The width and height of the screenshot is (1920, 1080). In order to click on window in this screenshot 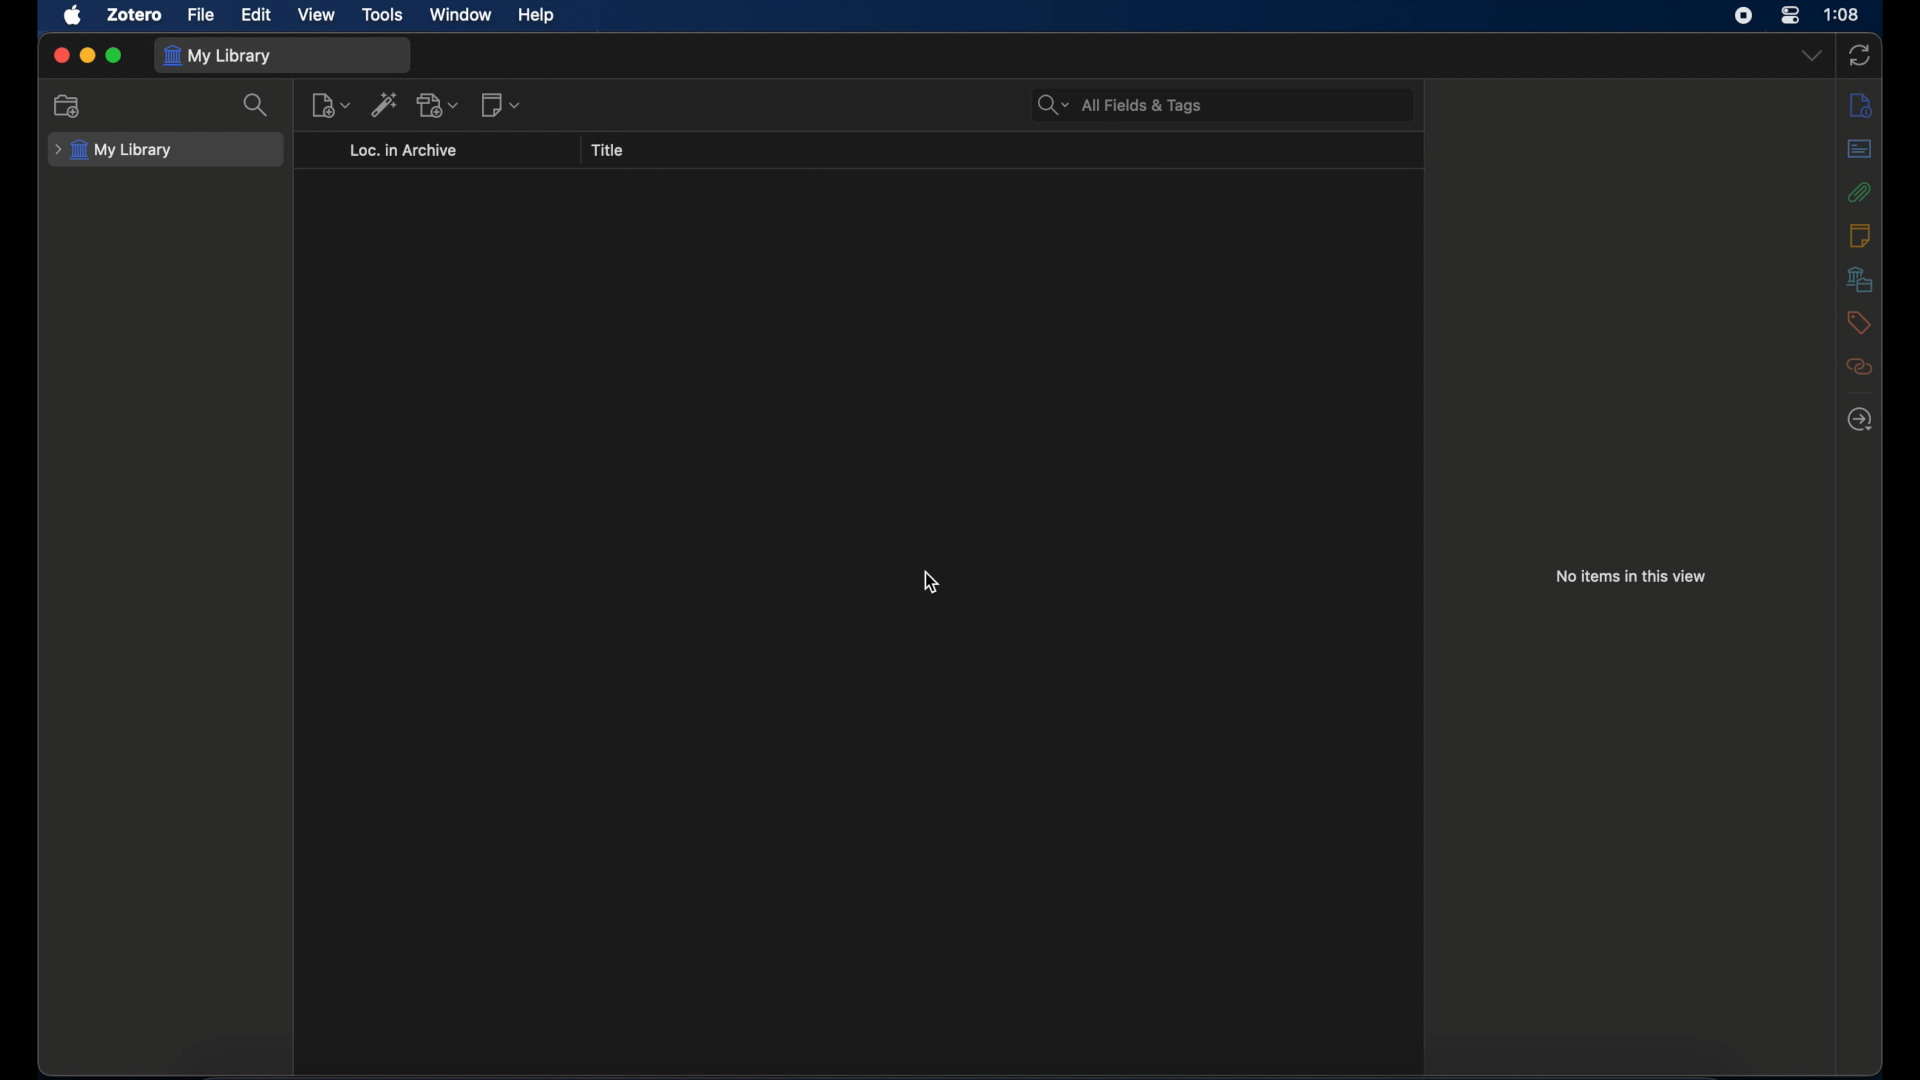, I will do `click(463, 14)`.